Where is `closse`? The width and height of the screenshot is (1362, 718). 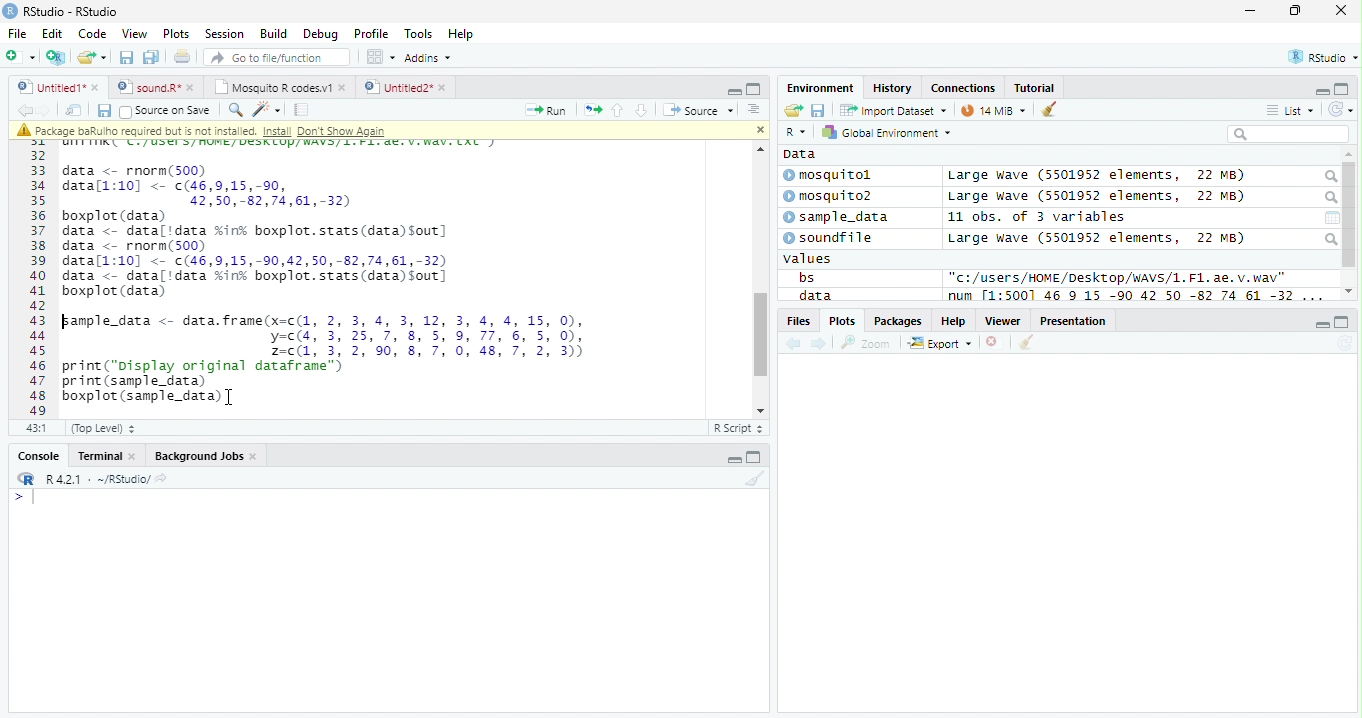 closse is located at coordinates (1342, 10).